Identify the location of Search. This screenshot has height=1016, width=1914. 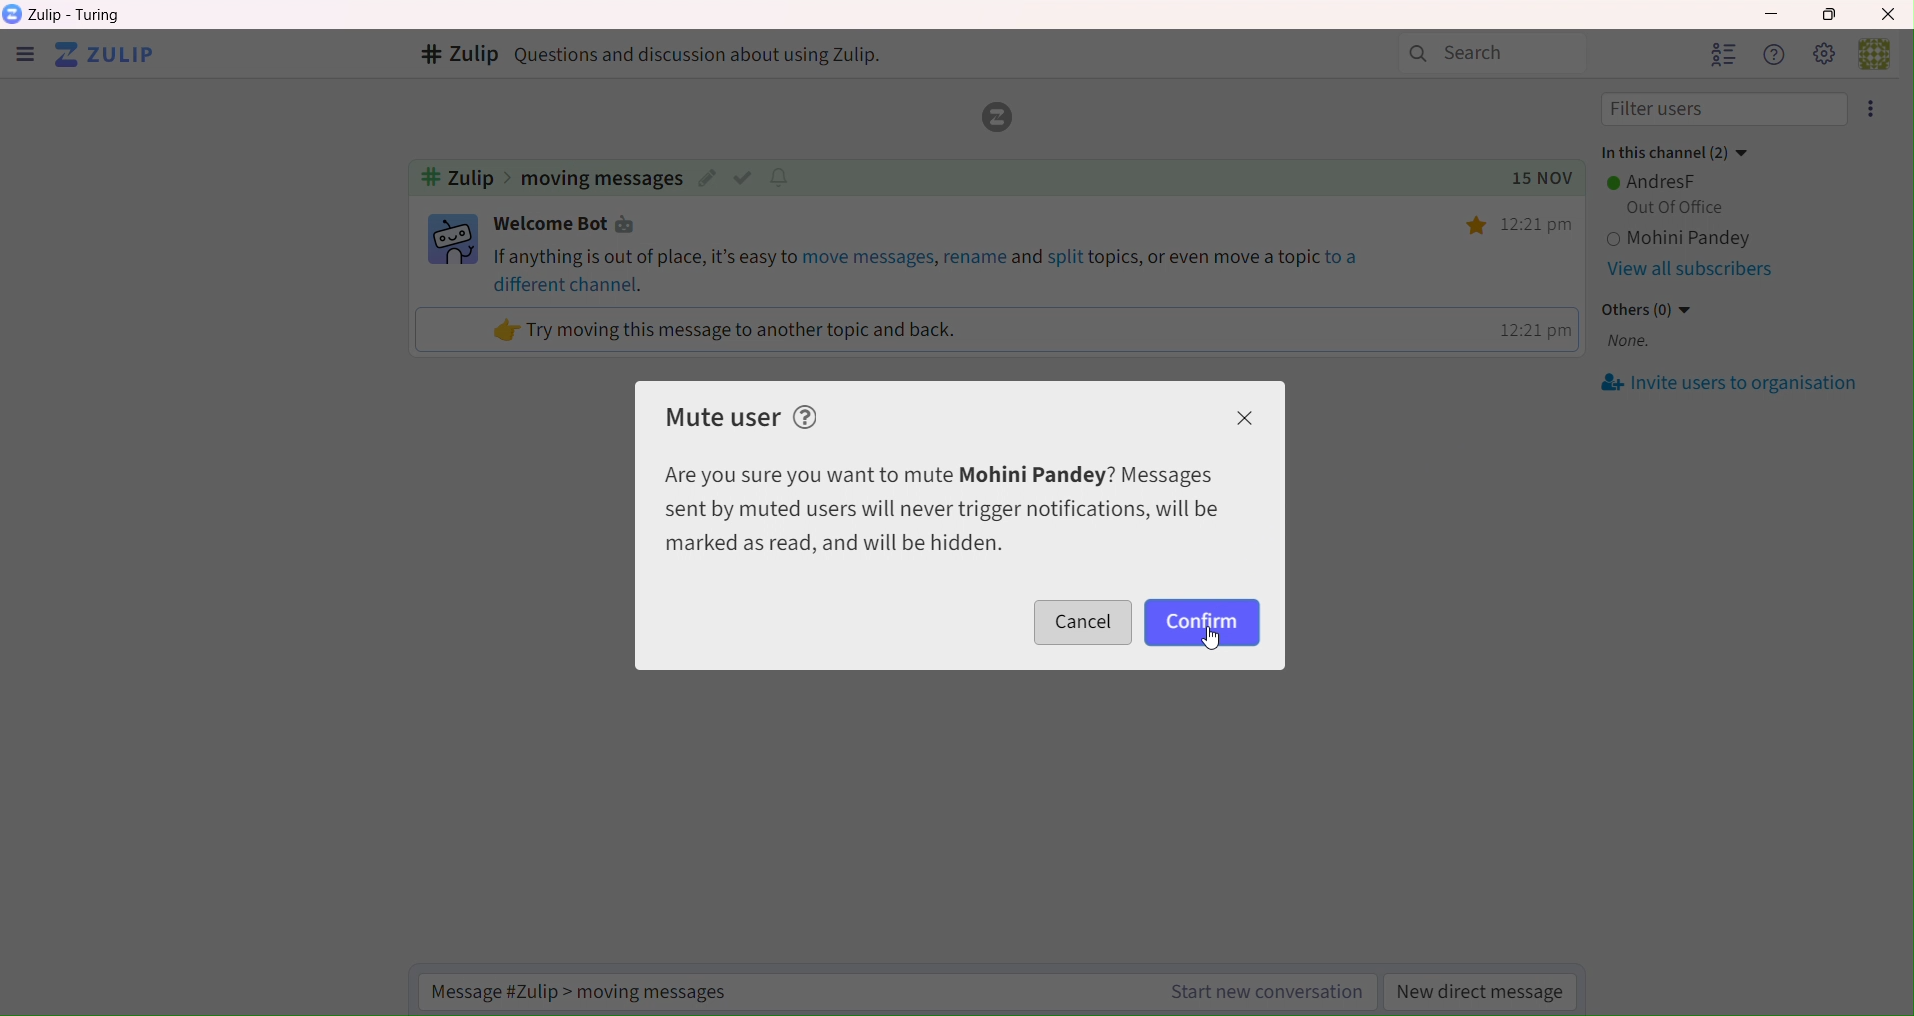
(1493, 54).